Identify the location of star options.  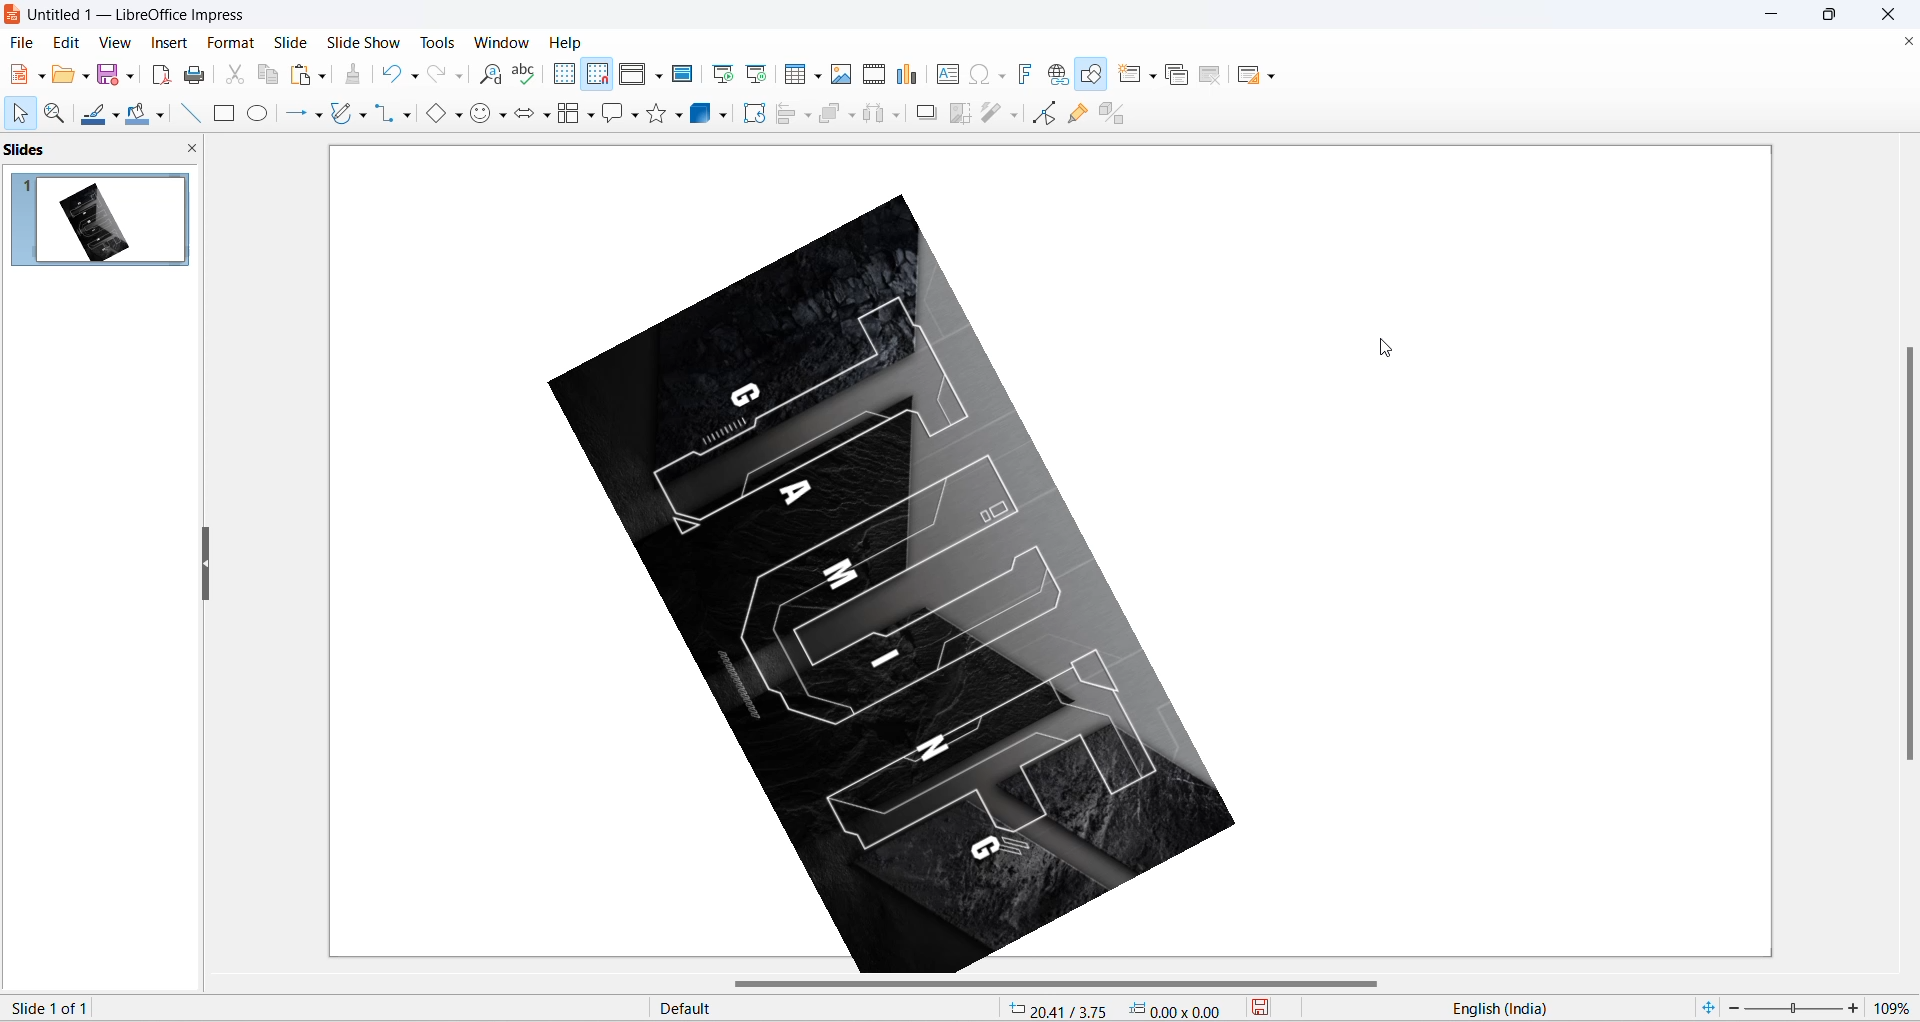
(681, 115).